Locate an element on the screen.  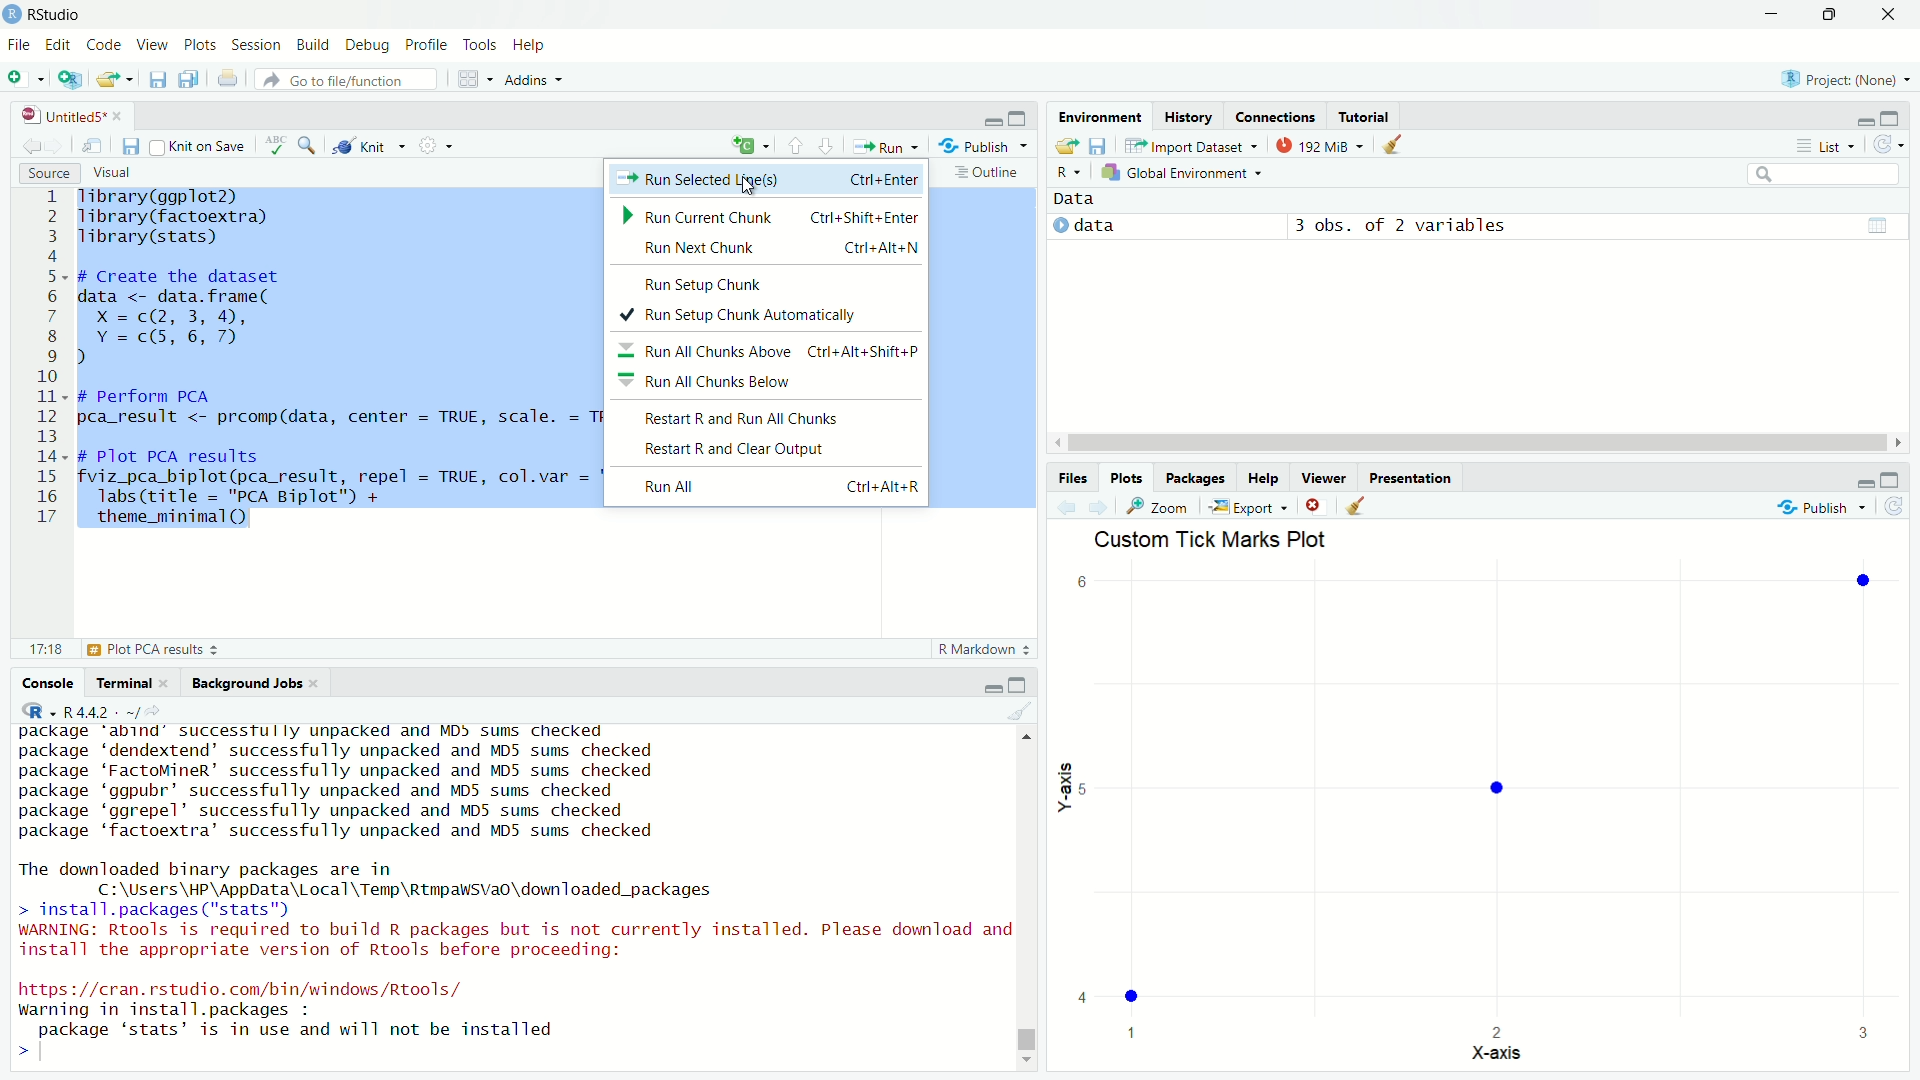
search is located at coordinates (1826, 174).